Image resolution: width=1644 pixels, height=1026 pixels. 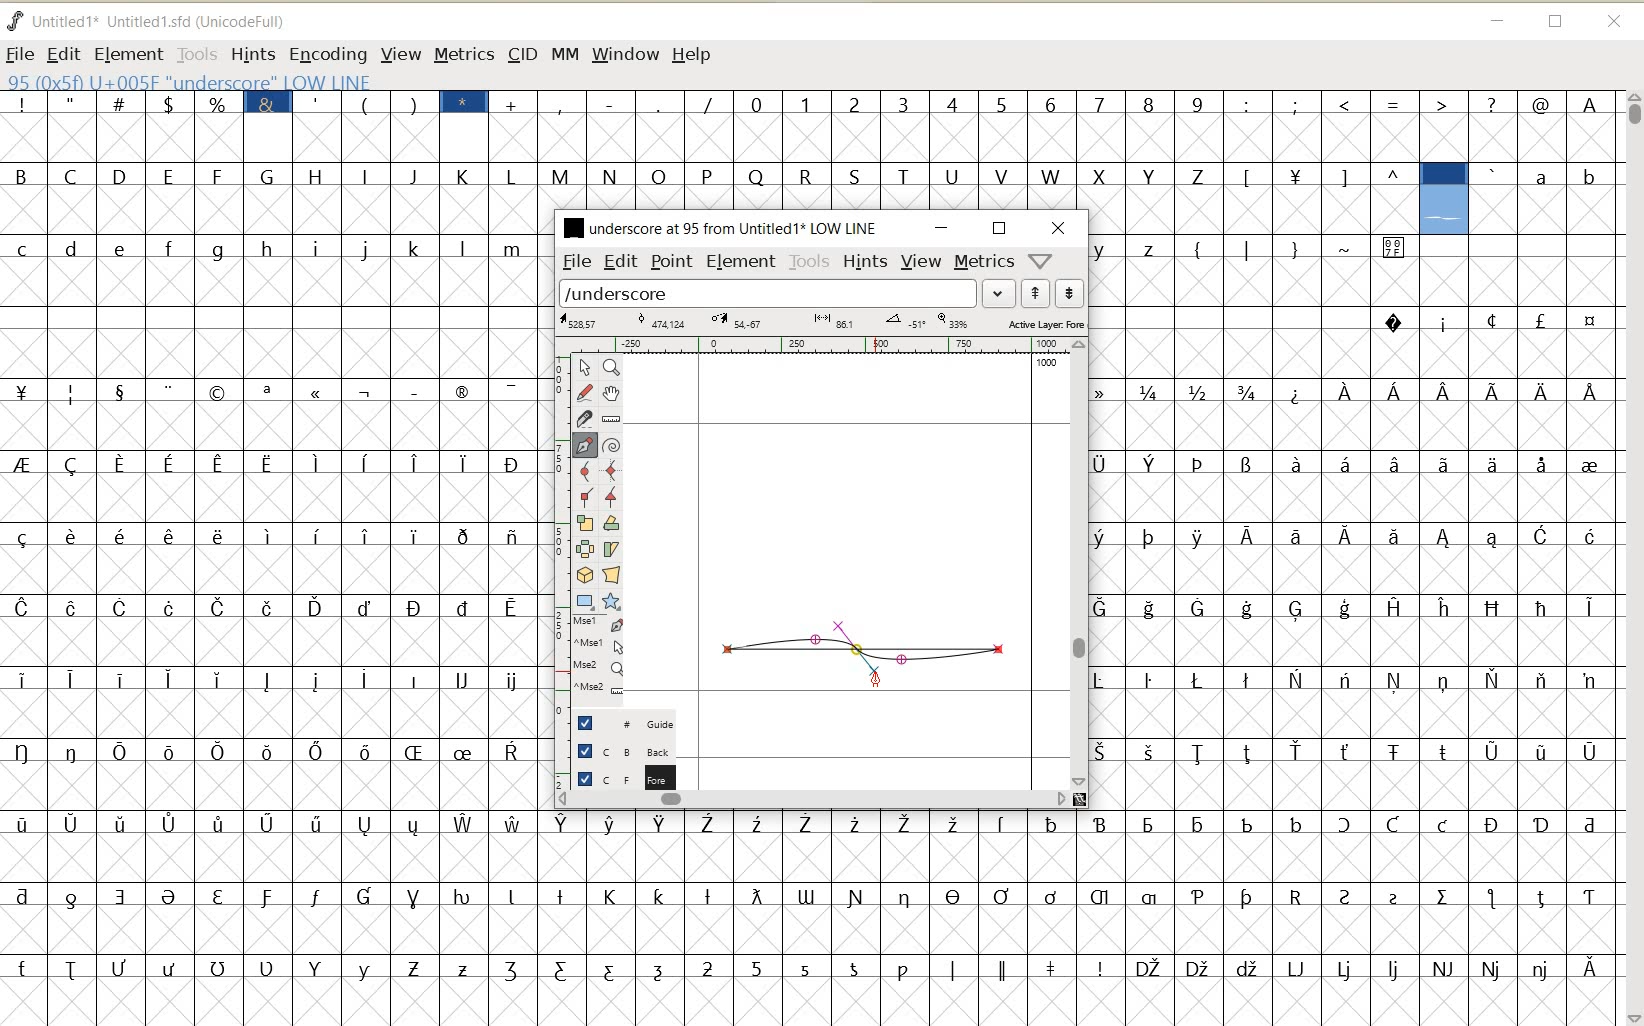 I want to click on glyph selected, so click(x=1444, y=199).